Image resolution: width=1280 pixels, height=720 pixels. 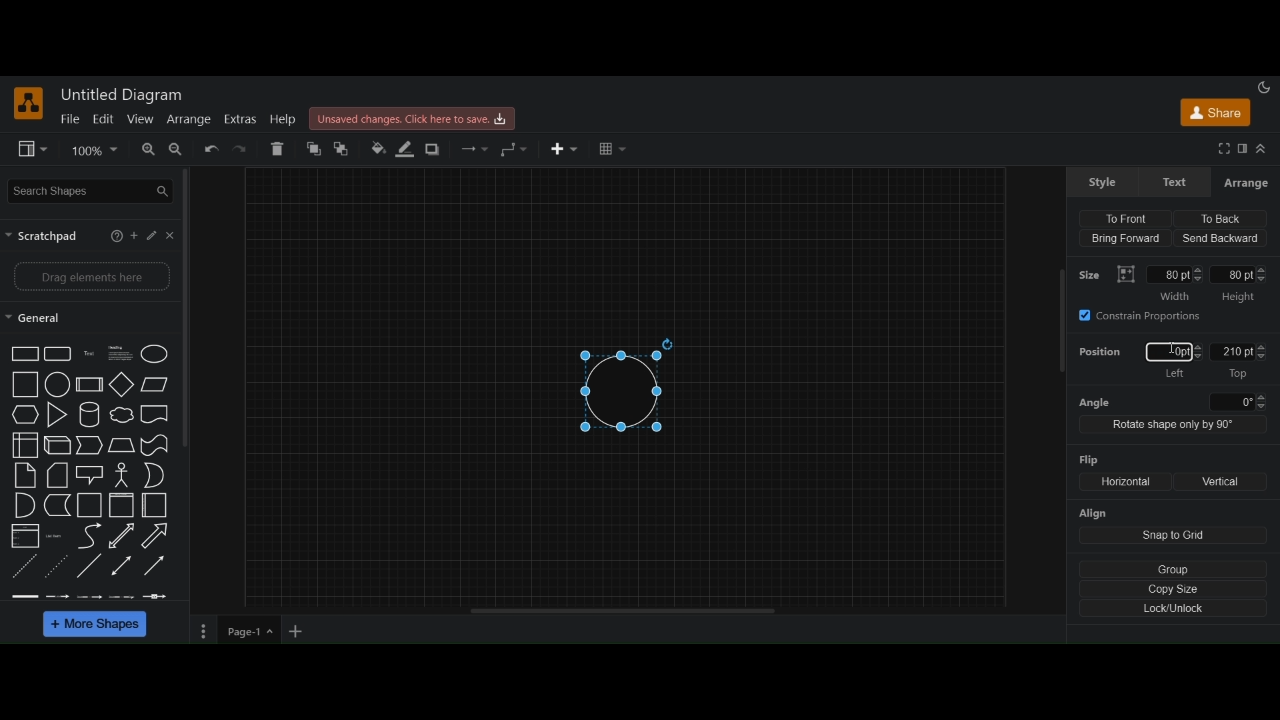 What do you see at coordinates (122, 416) in the screenshot?
I see `free shape` at bounding box center [122, 416].